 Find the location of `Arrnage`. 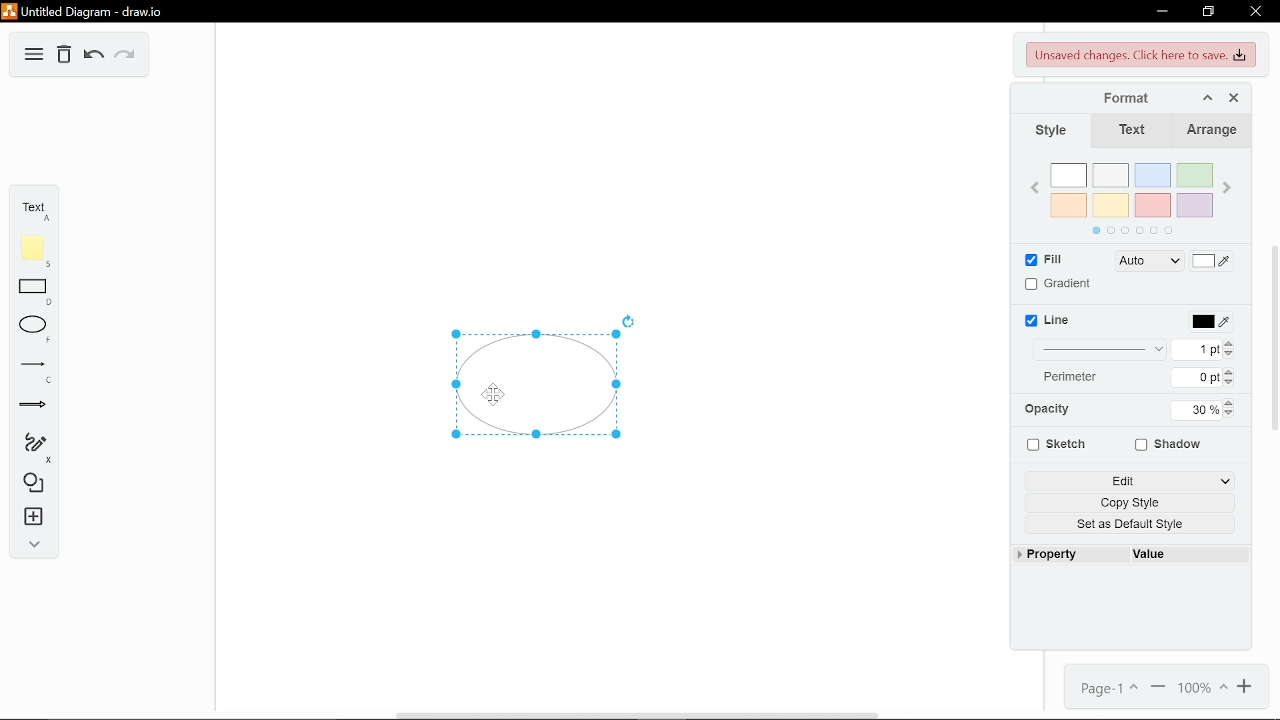

Arrnage is located at coordinates (1211, 131).